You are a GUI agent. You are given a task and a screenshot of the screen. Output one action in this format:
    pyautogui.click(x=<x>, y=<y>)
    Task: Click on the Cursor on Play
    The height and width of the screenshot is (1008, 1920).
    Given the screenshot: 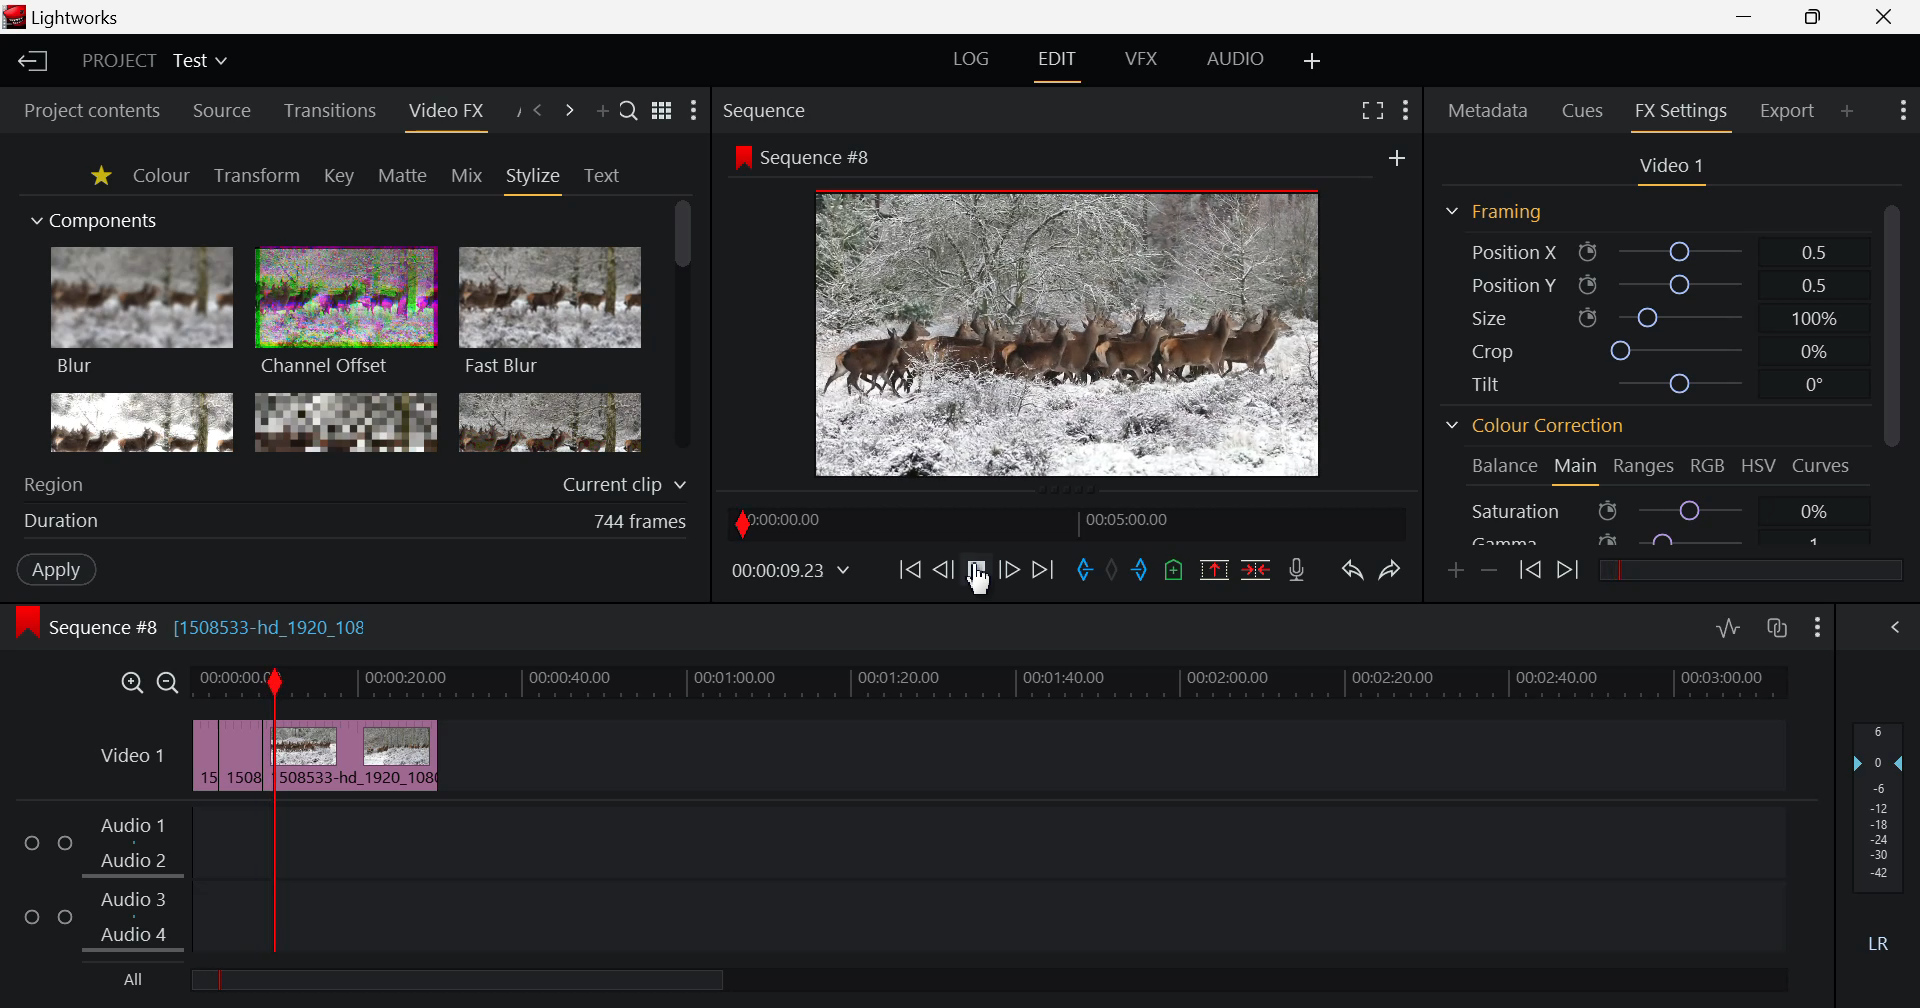 What is the action you would take?
    pyautogui.click(x=976, y=570)
    